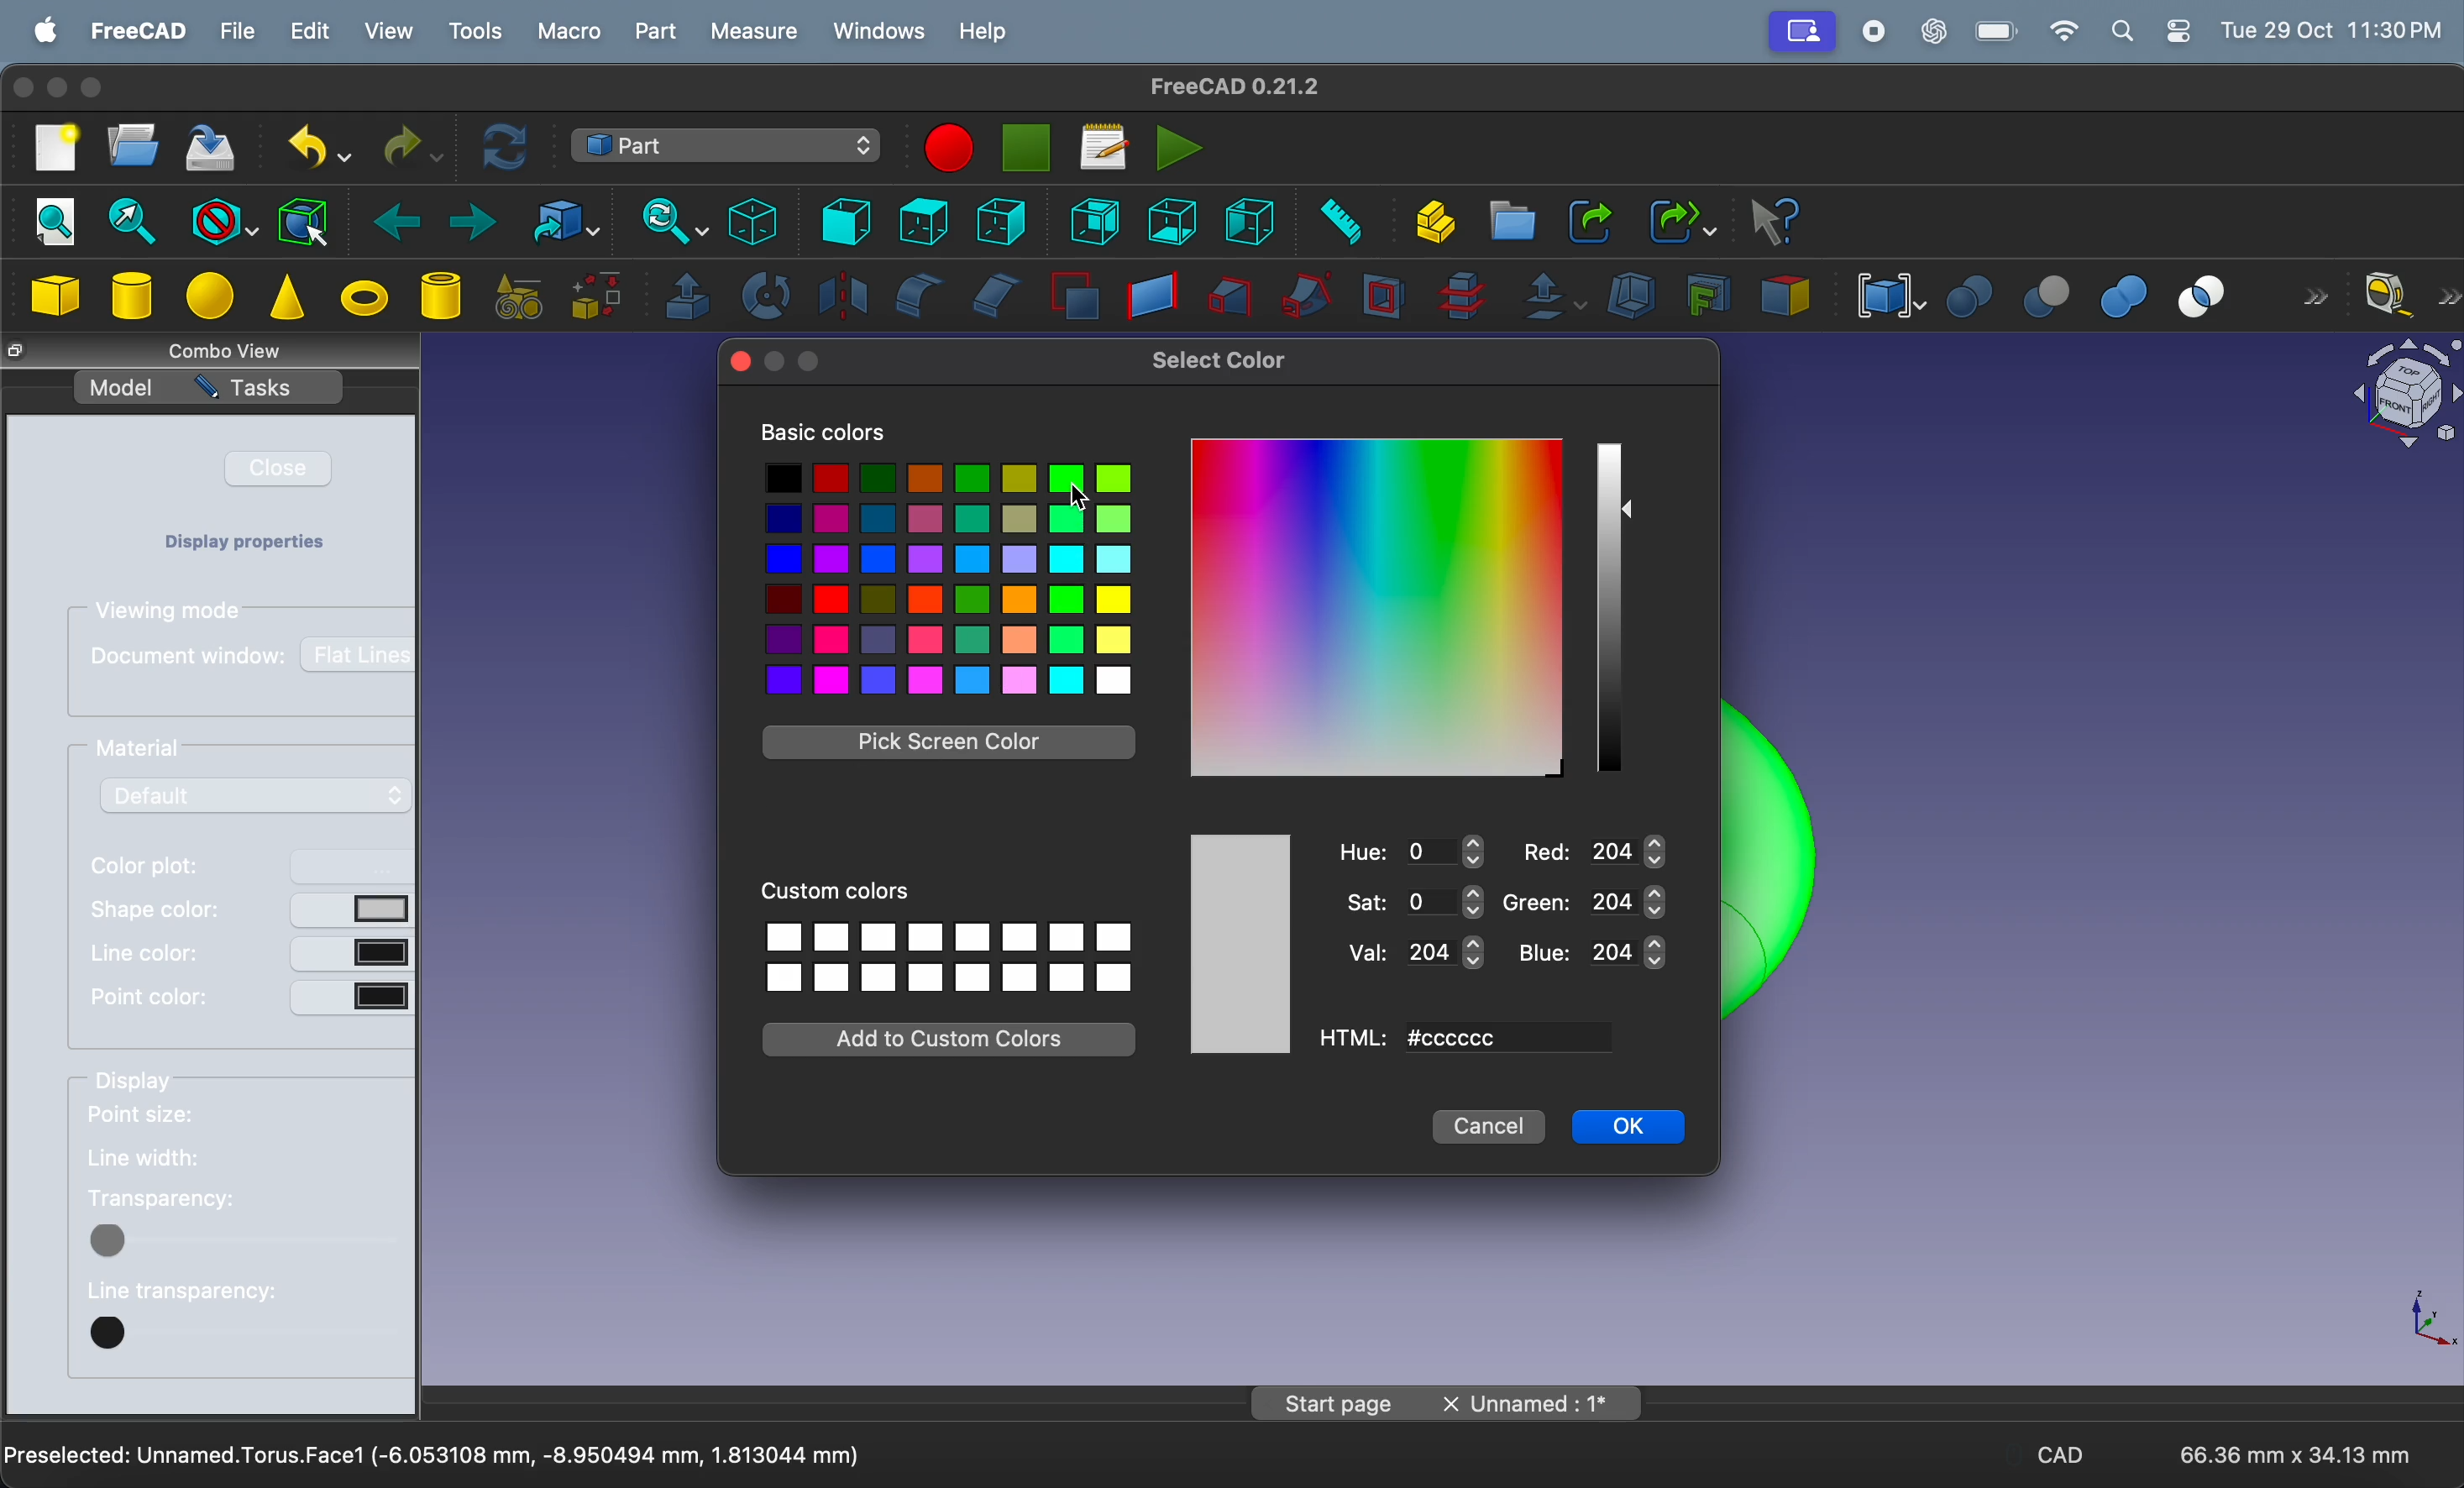  I want to click on boolean, so click(1969, 293).